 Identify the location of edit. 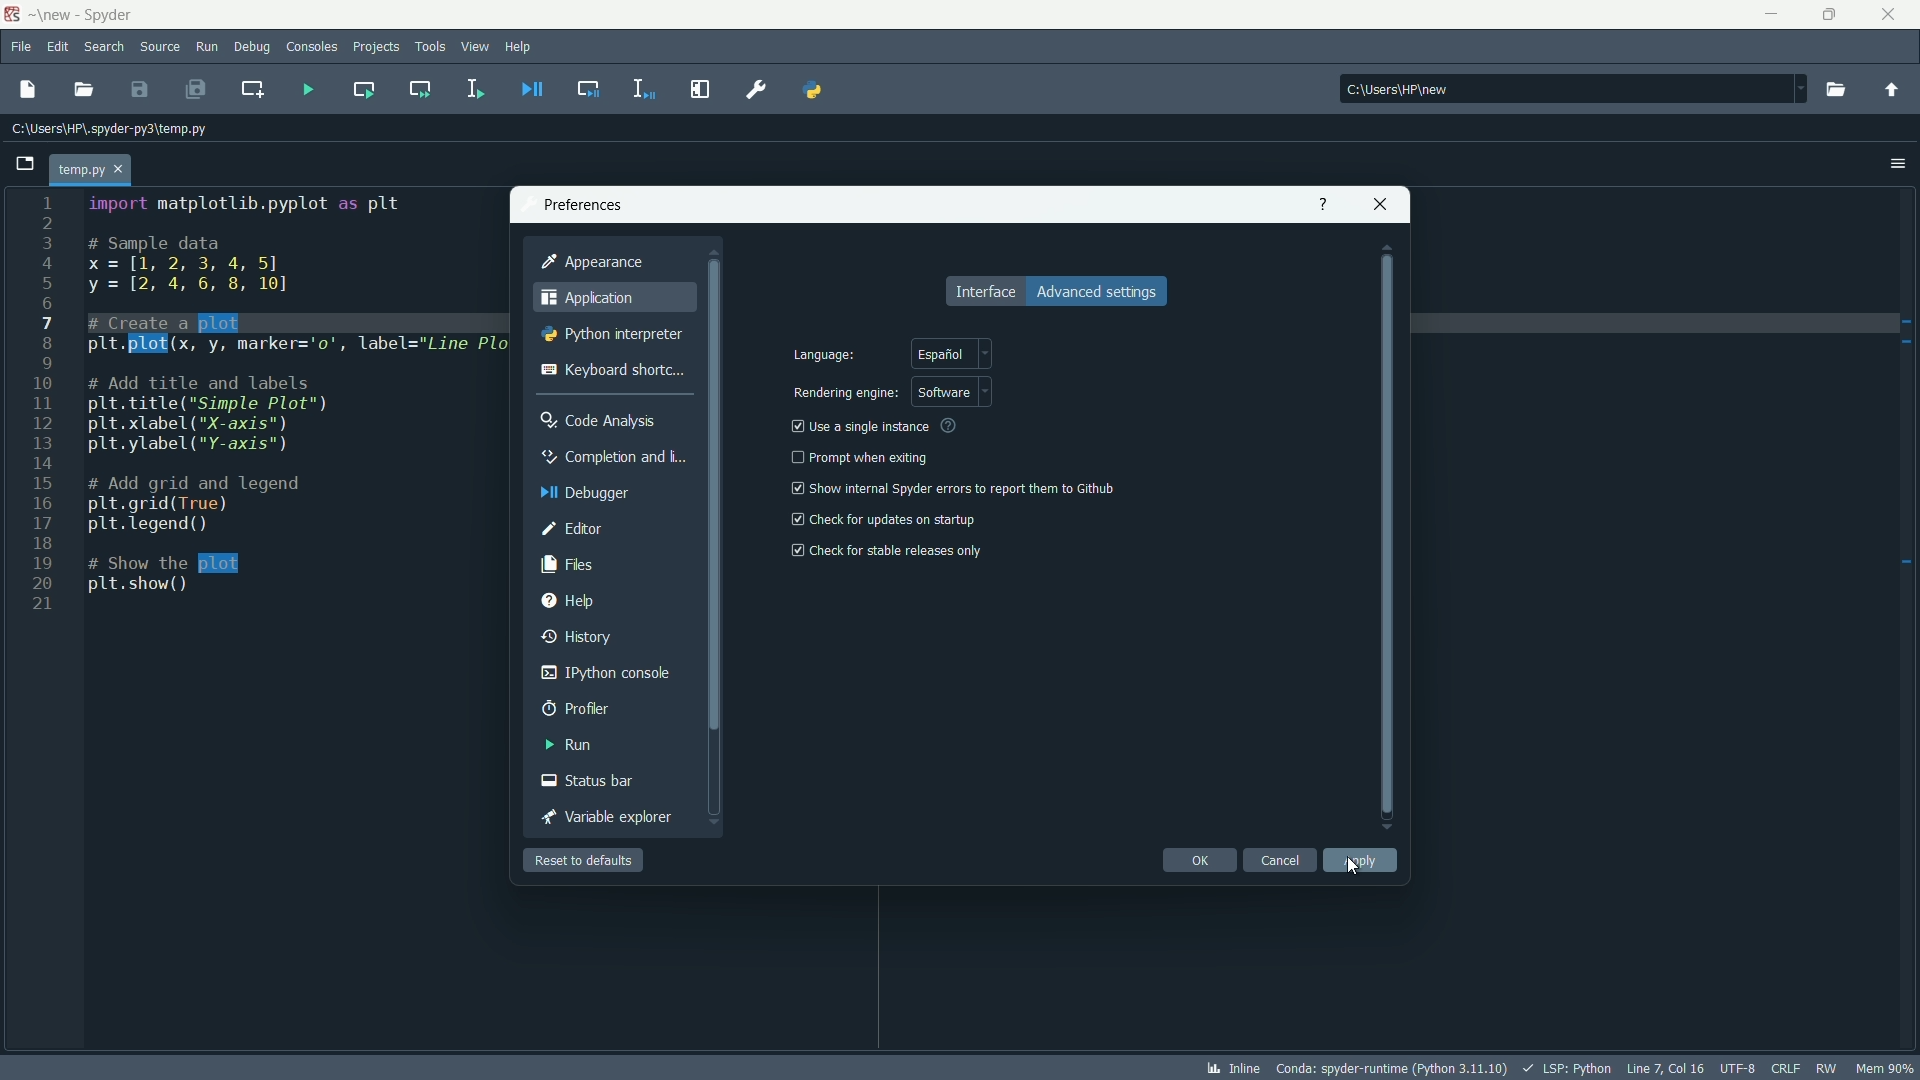
(58, 46).